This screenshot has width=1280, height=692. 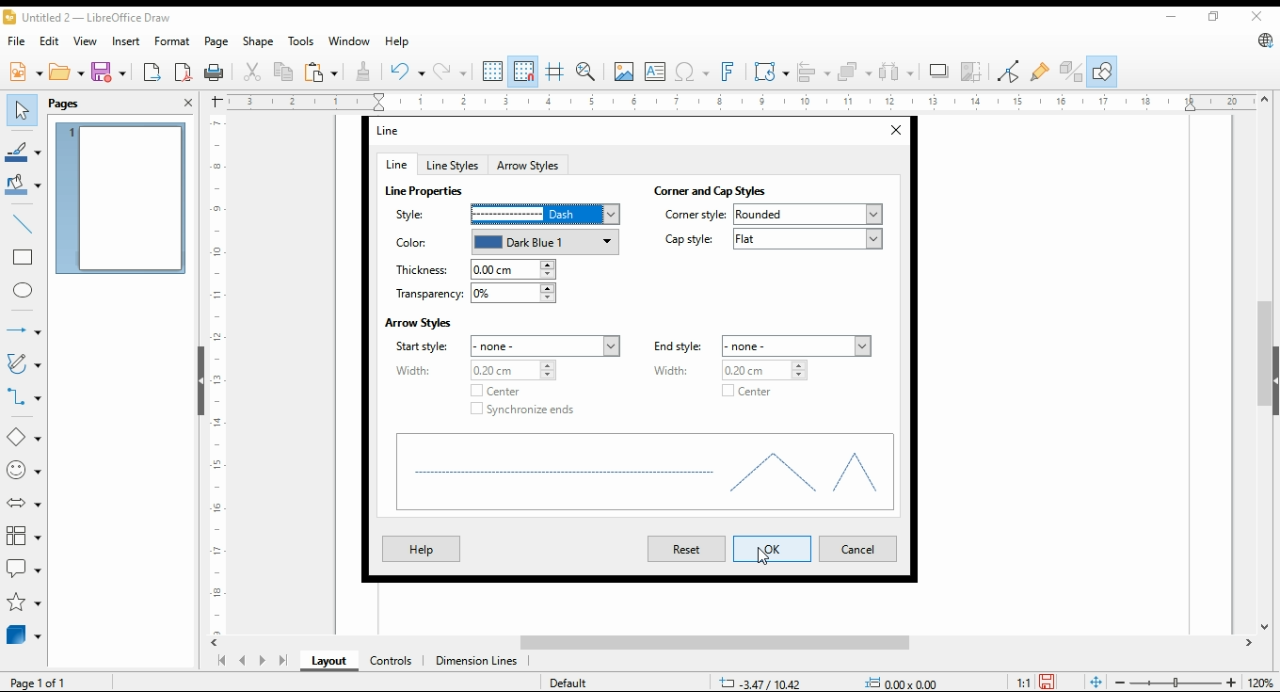 What do you see at coordinates (397, 41) in the screenshot?
I see `help` at bounding box center [397, 41].